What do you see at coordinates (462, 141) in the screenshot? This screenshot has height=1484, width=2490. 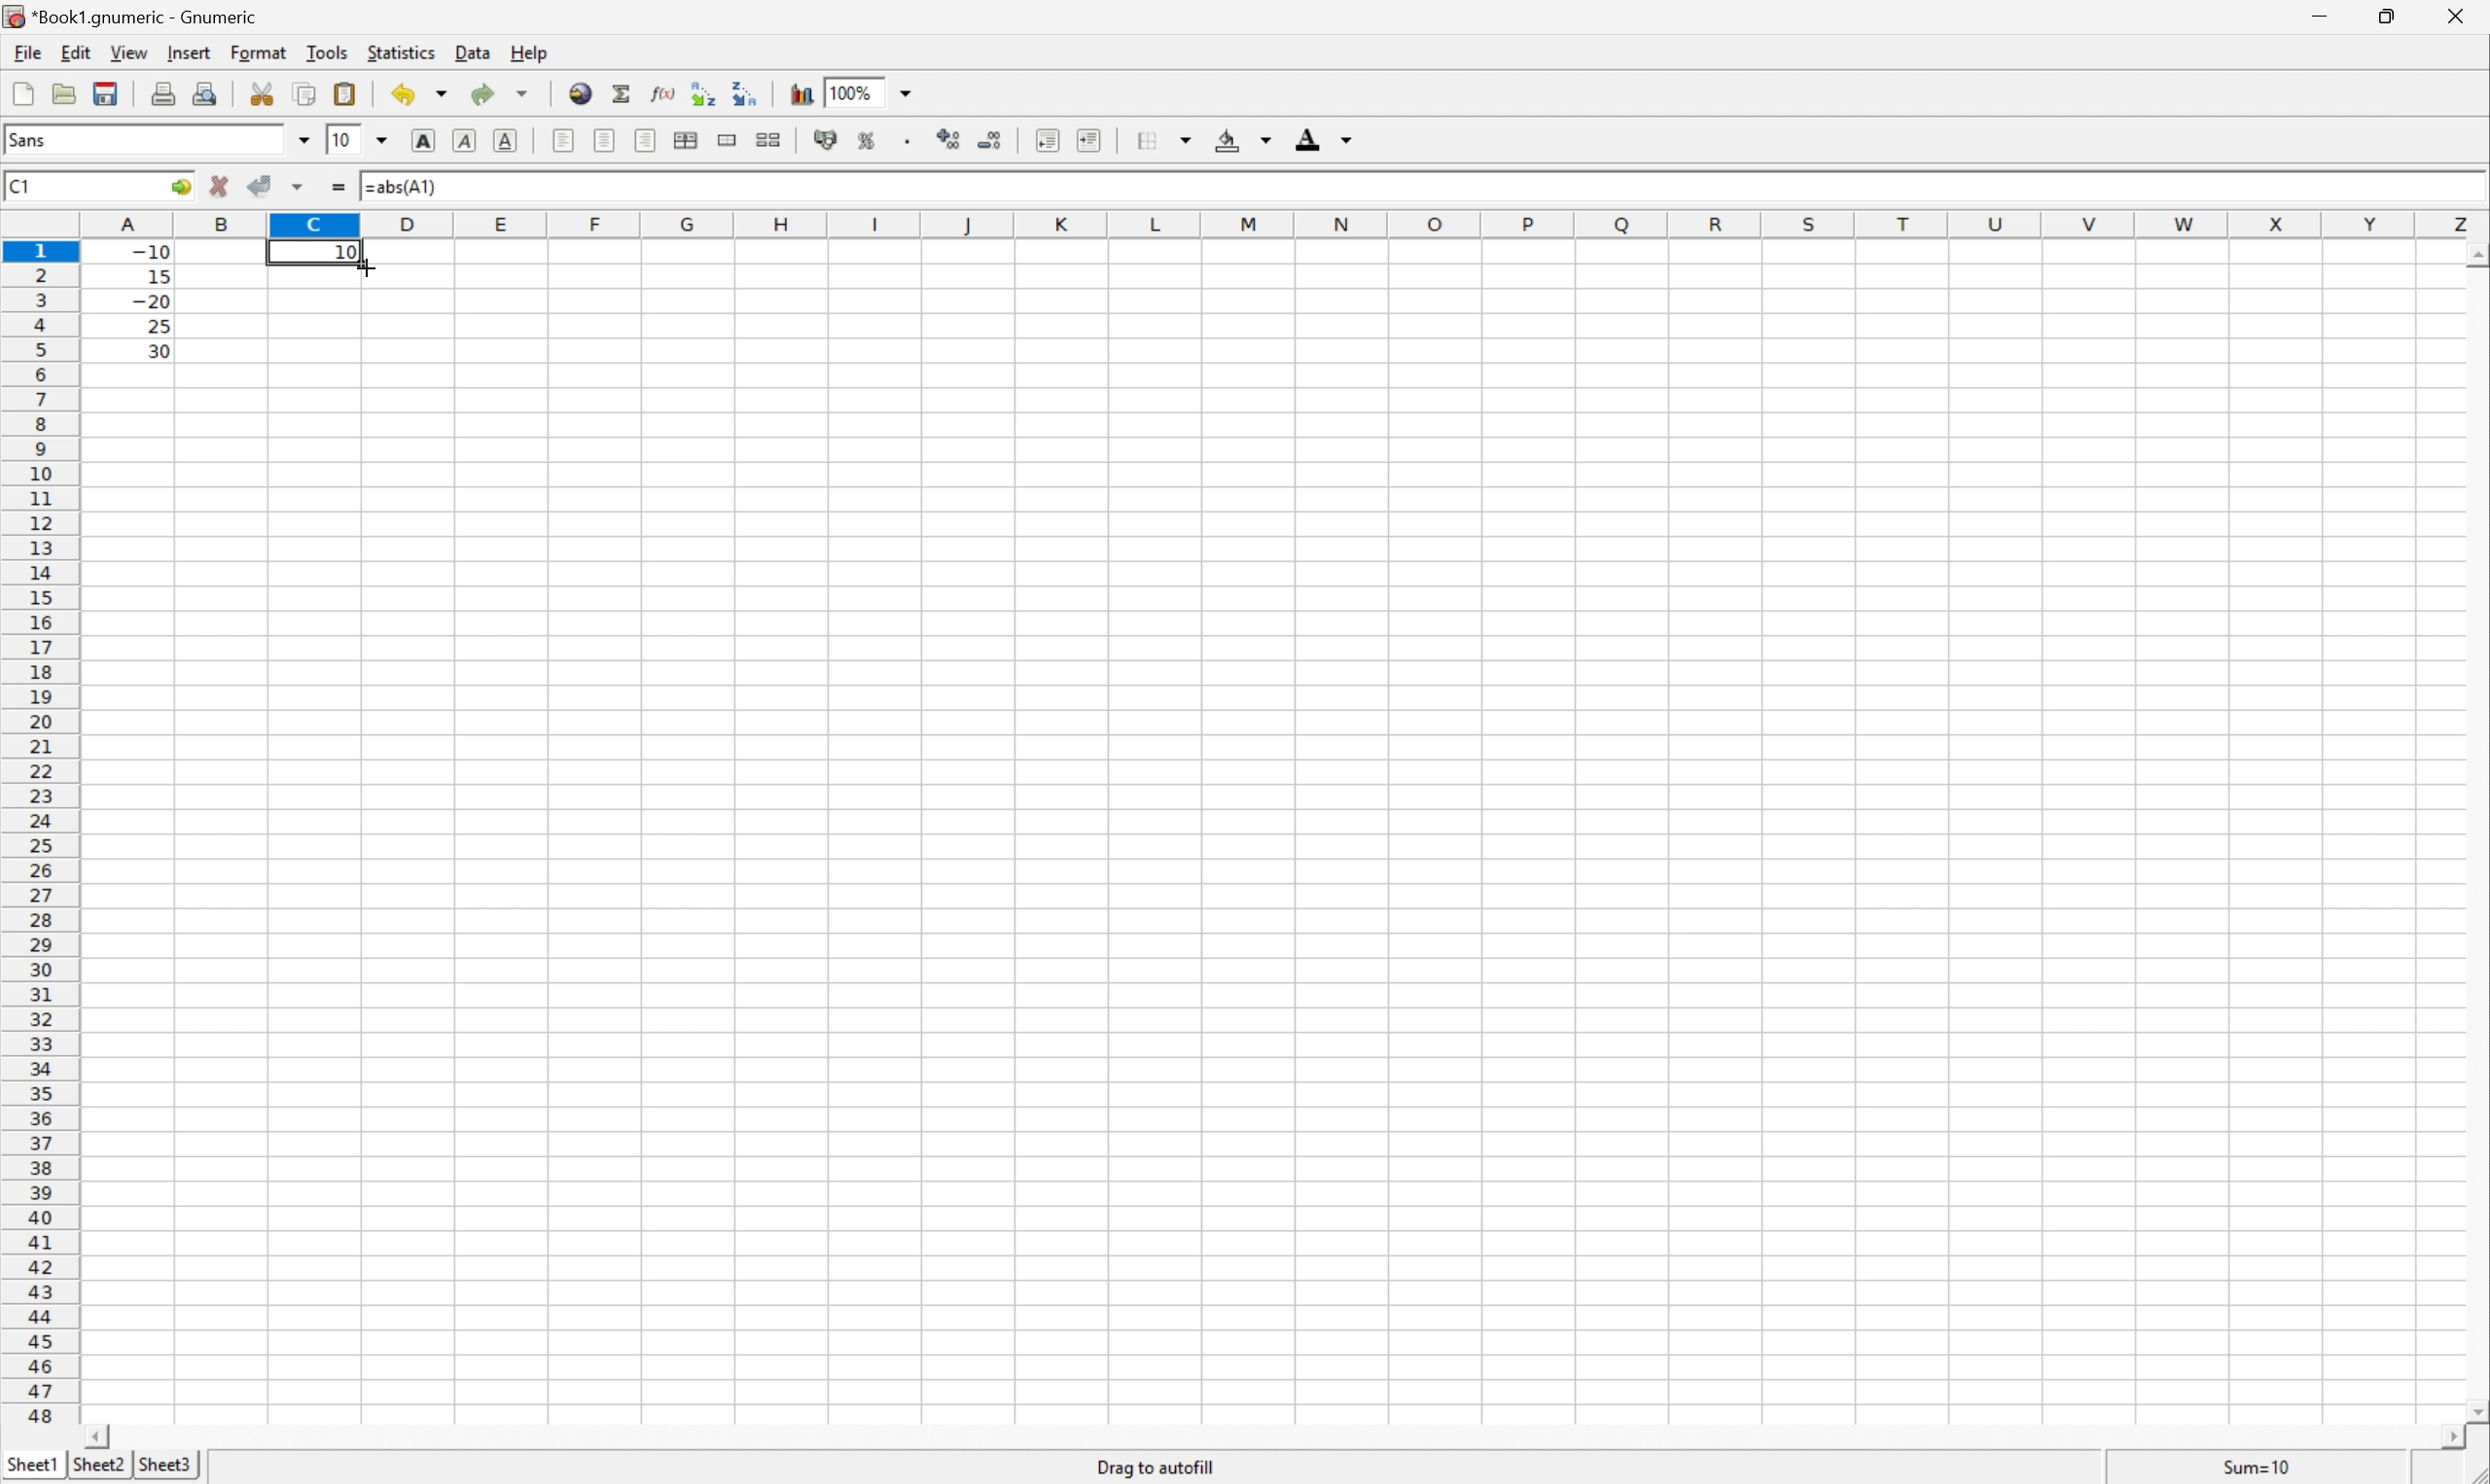 I see `Underline ` at bounding box center [462, 141].